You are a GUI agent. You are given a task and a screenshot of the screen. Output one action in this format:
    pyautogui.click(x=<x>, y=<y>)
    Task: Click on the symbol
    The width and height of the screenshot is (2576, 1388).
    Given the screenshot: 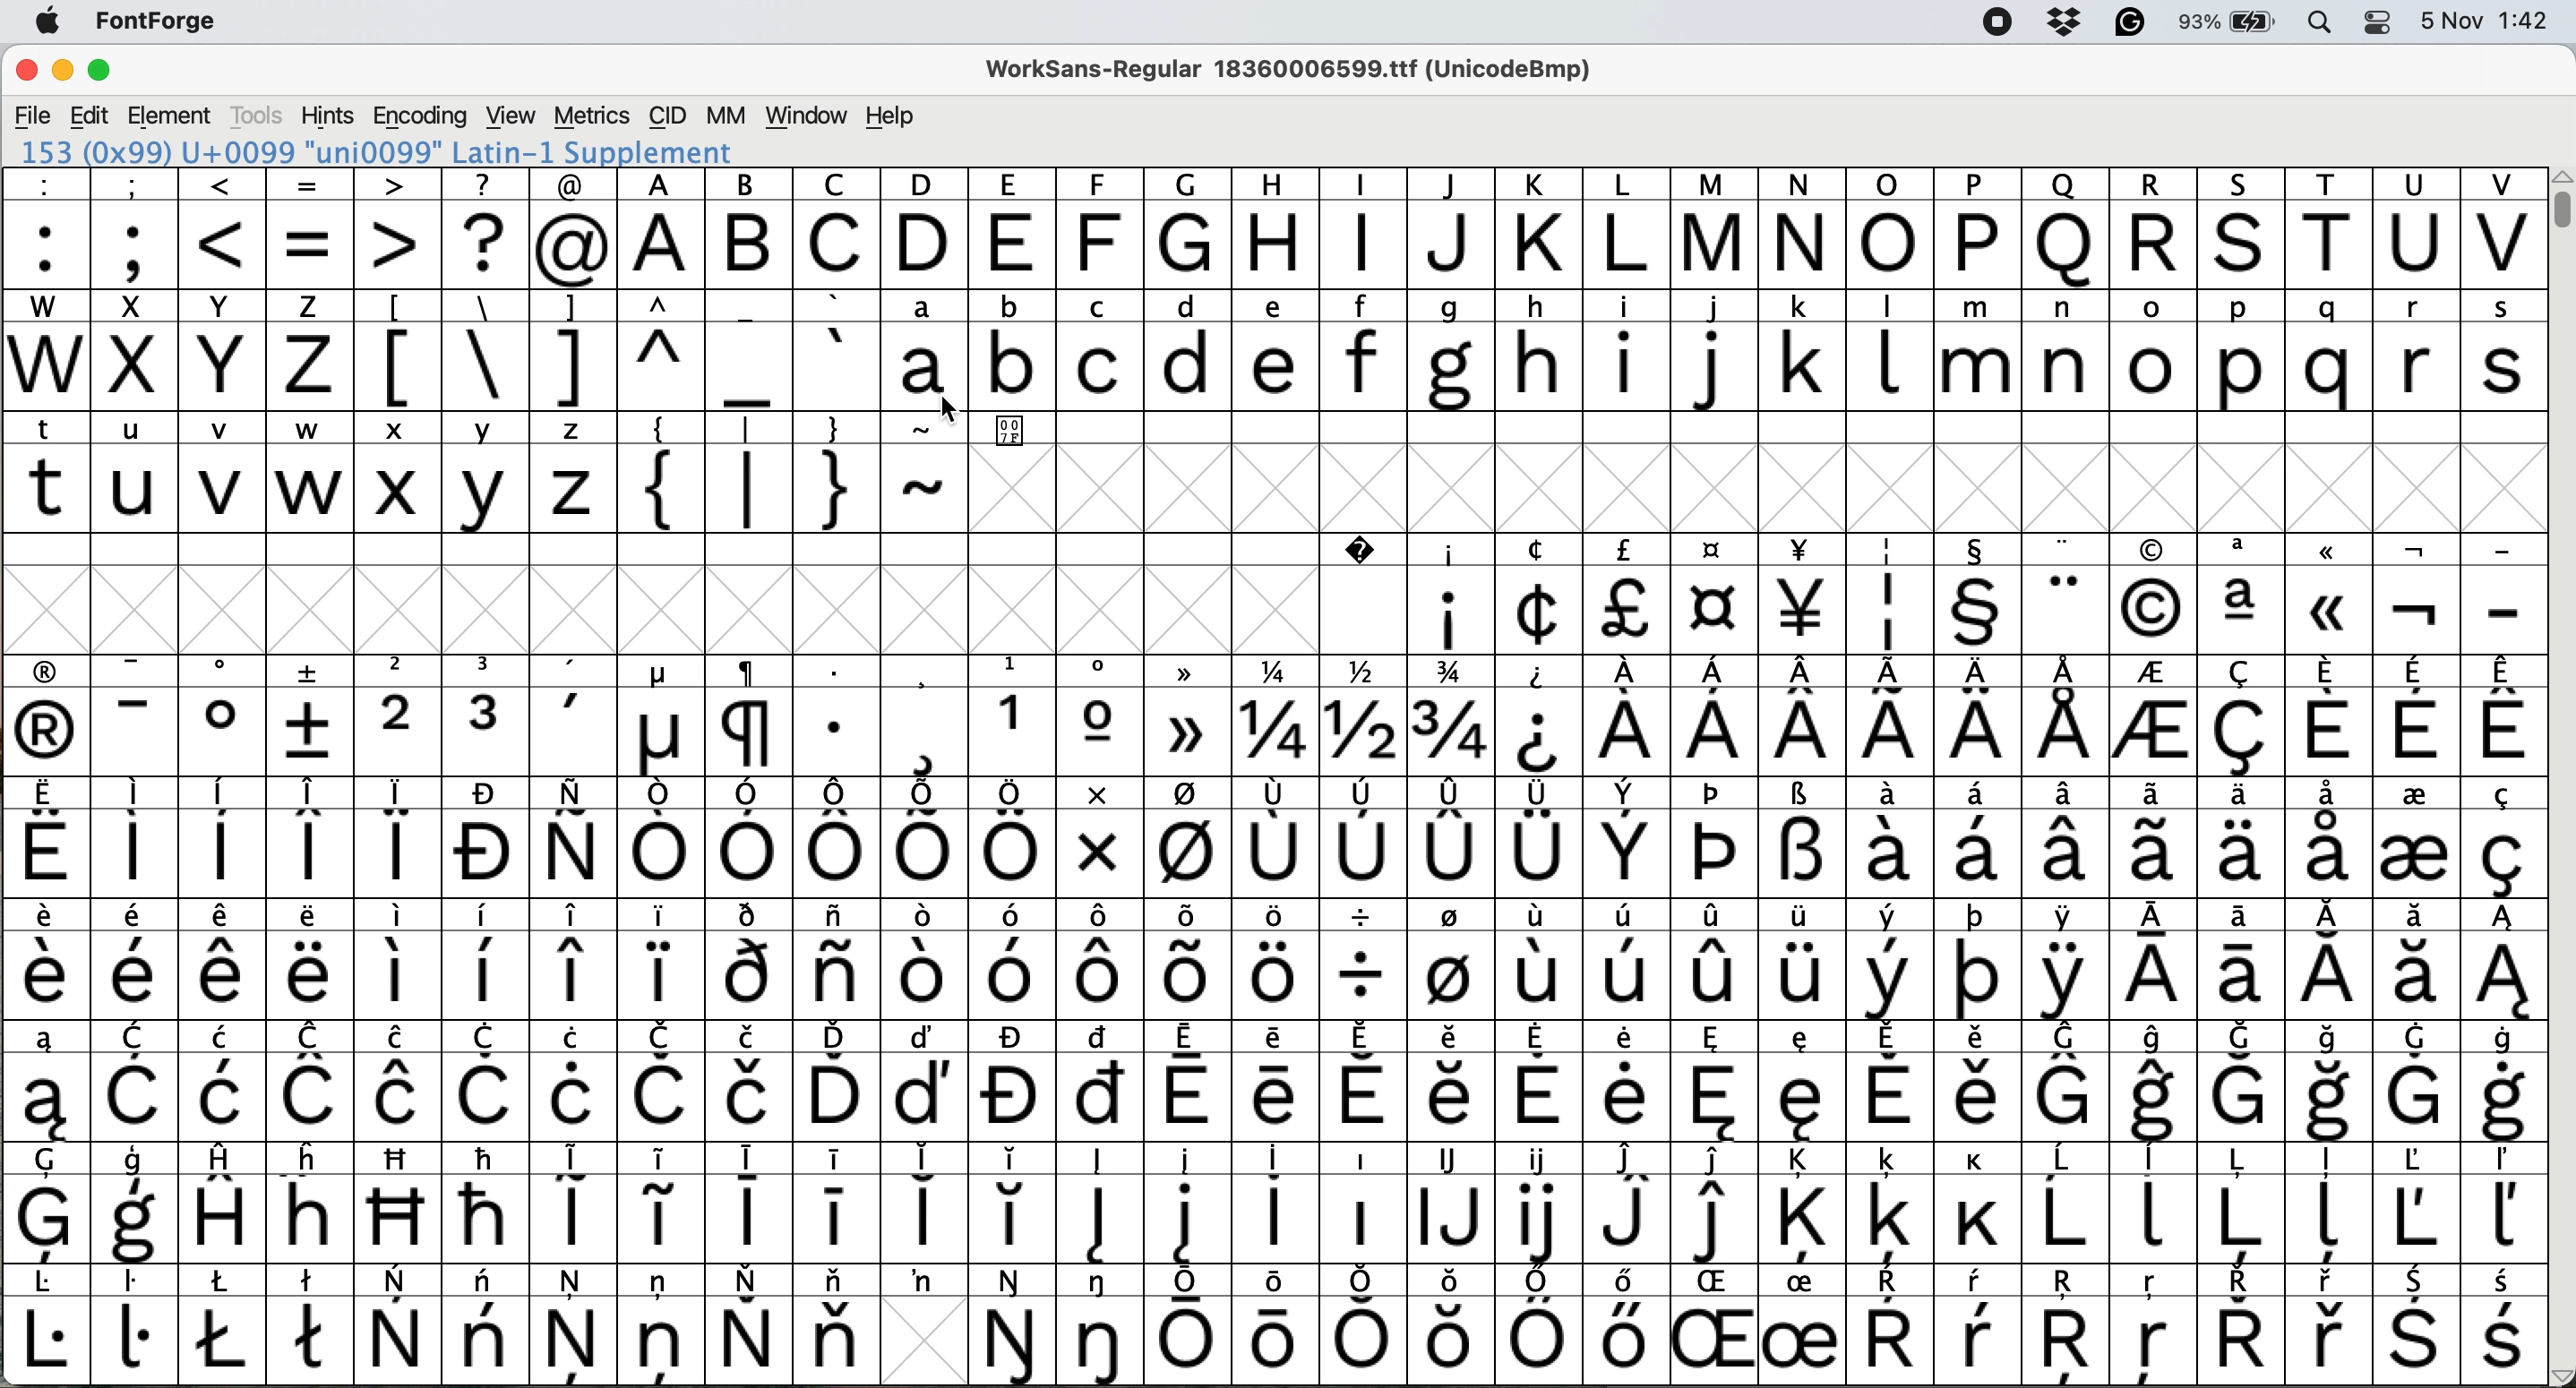 What is the action you would take?
    pyautogui.click(x=836, y=960)
    